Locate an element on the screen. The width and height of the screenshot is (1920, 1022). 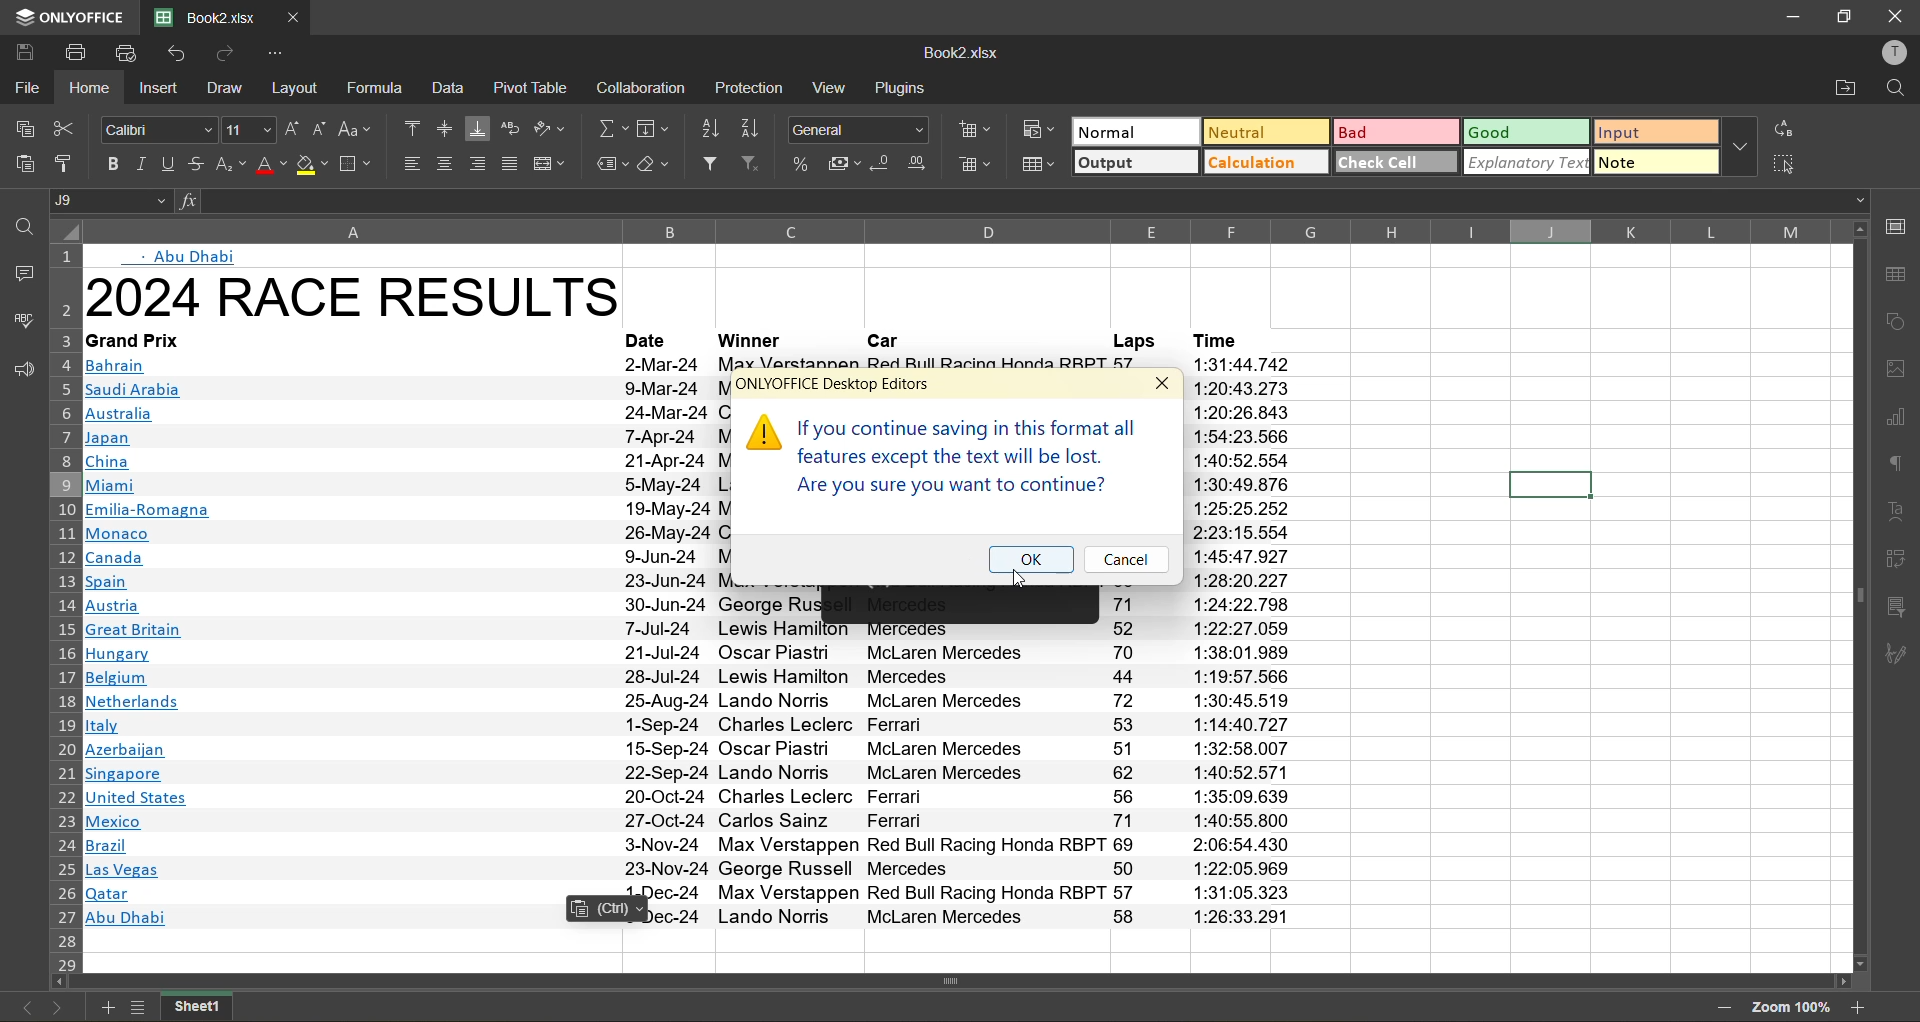
align right is located at coordinates (479, 165).